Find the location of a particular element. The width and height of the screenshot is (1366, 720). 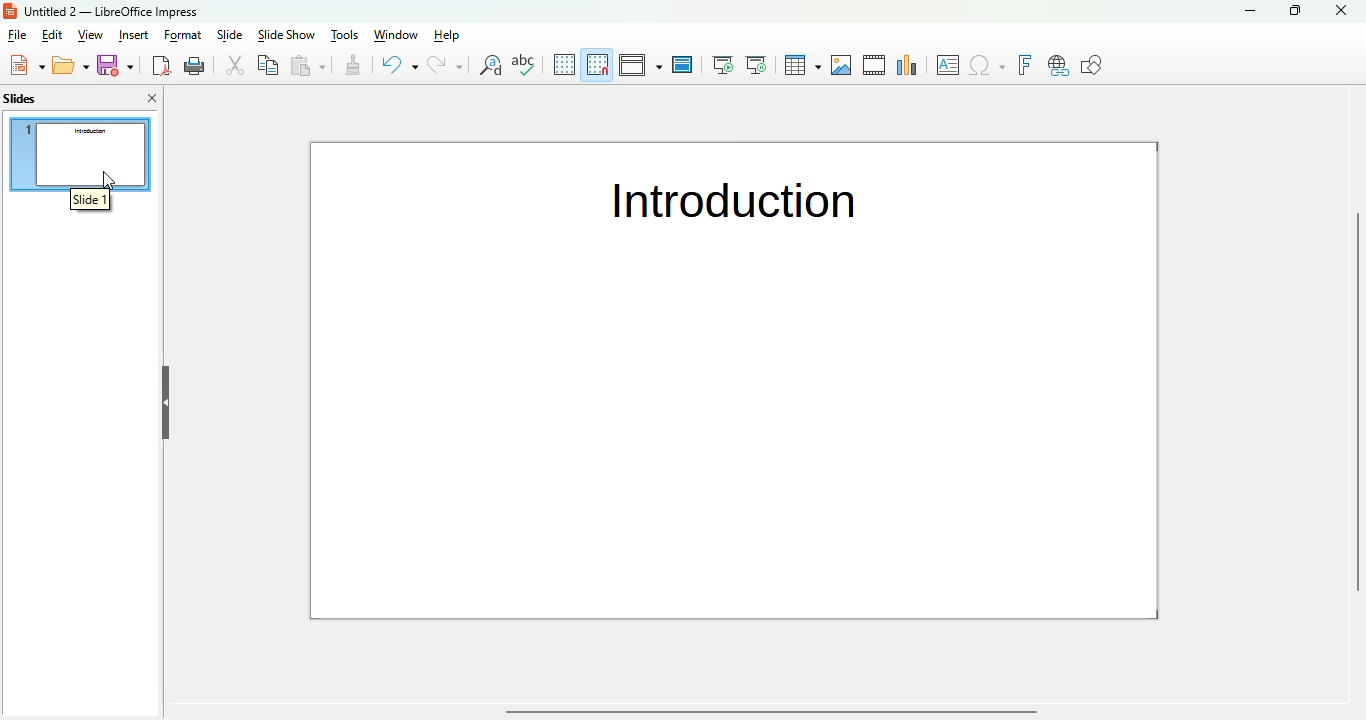

copy is located at coordinates (270, 64).